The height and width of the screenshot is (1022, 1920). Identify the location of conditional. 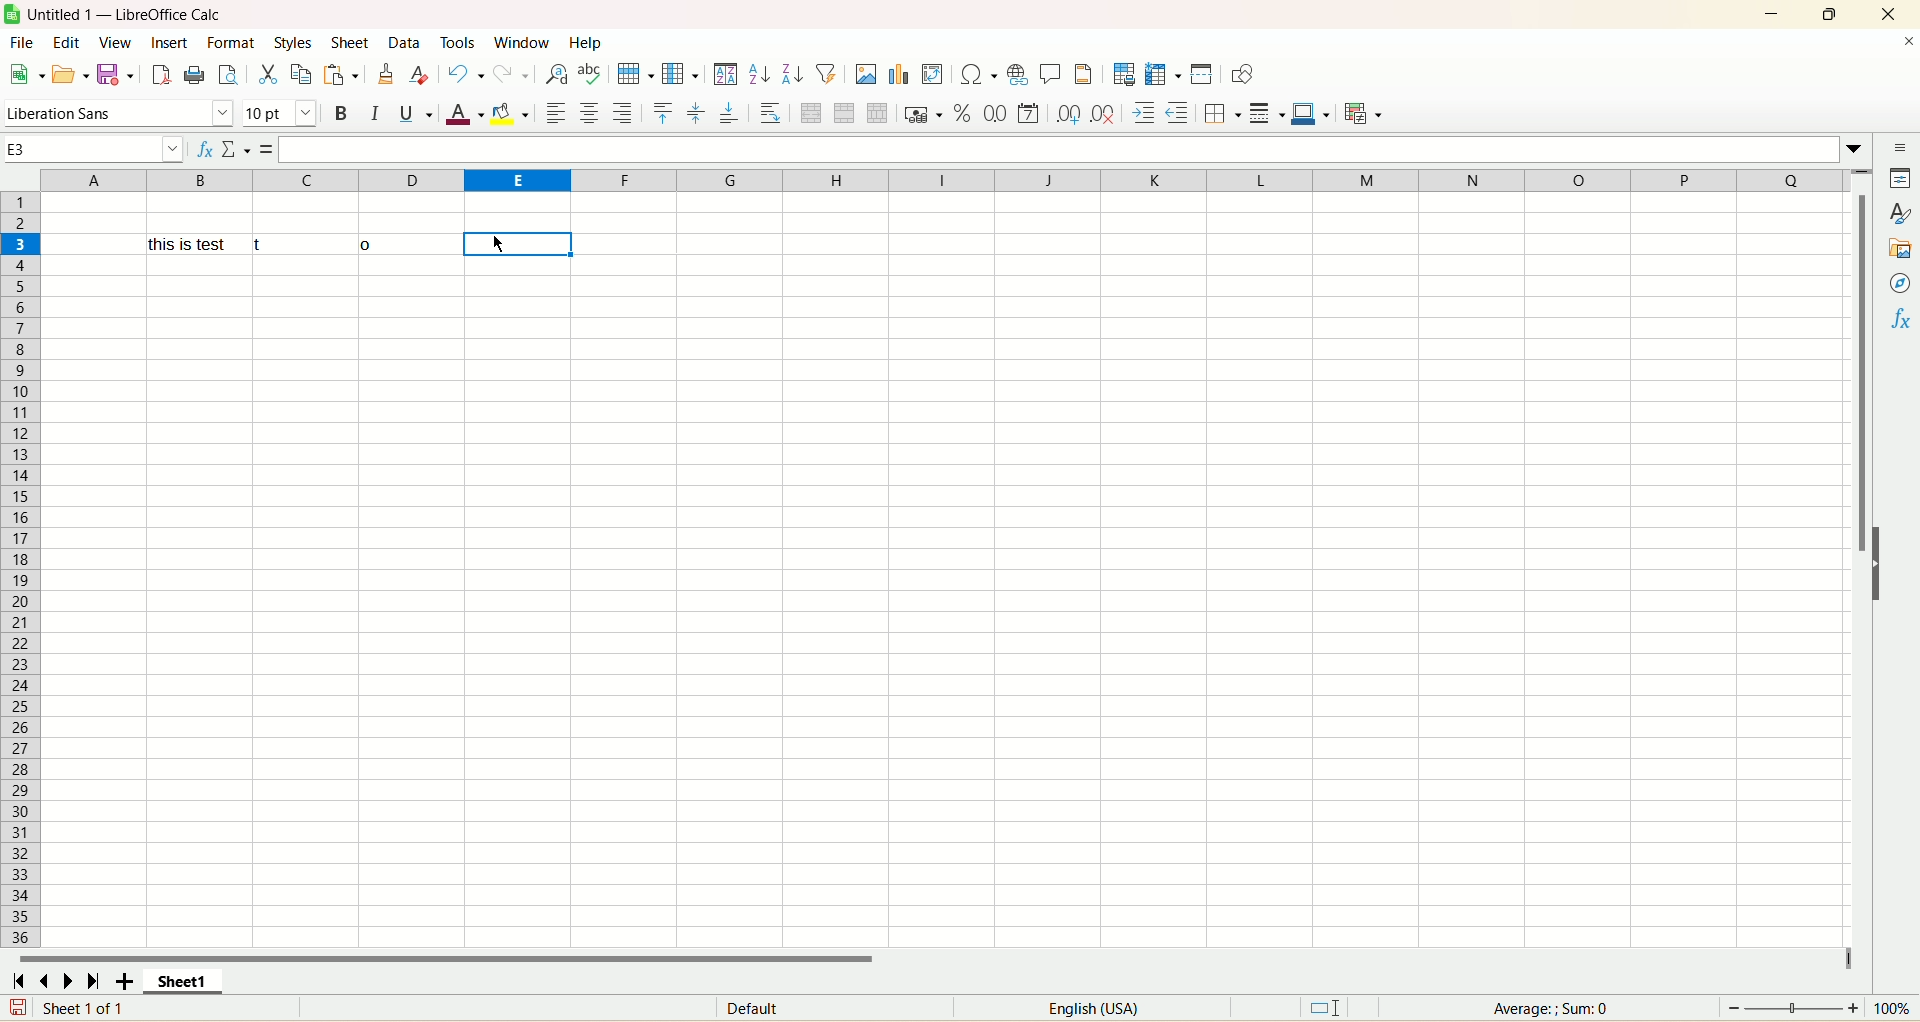
(1365, 114).